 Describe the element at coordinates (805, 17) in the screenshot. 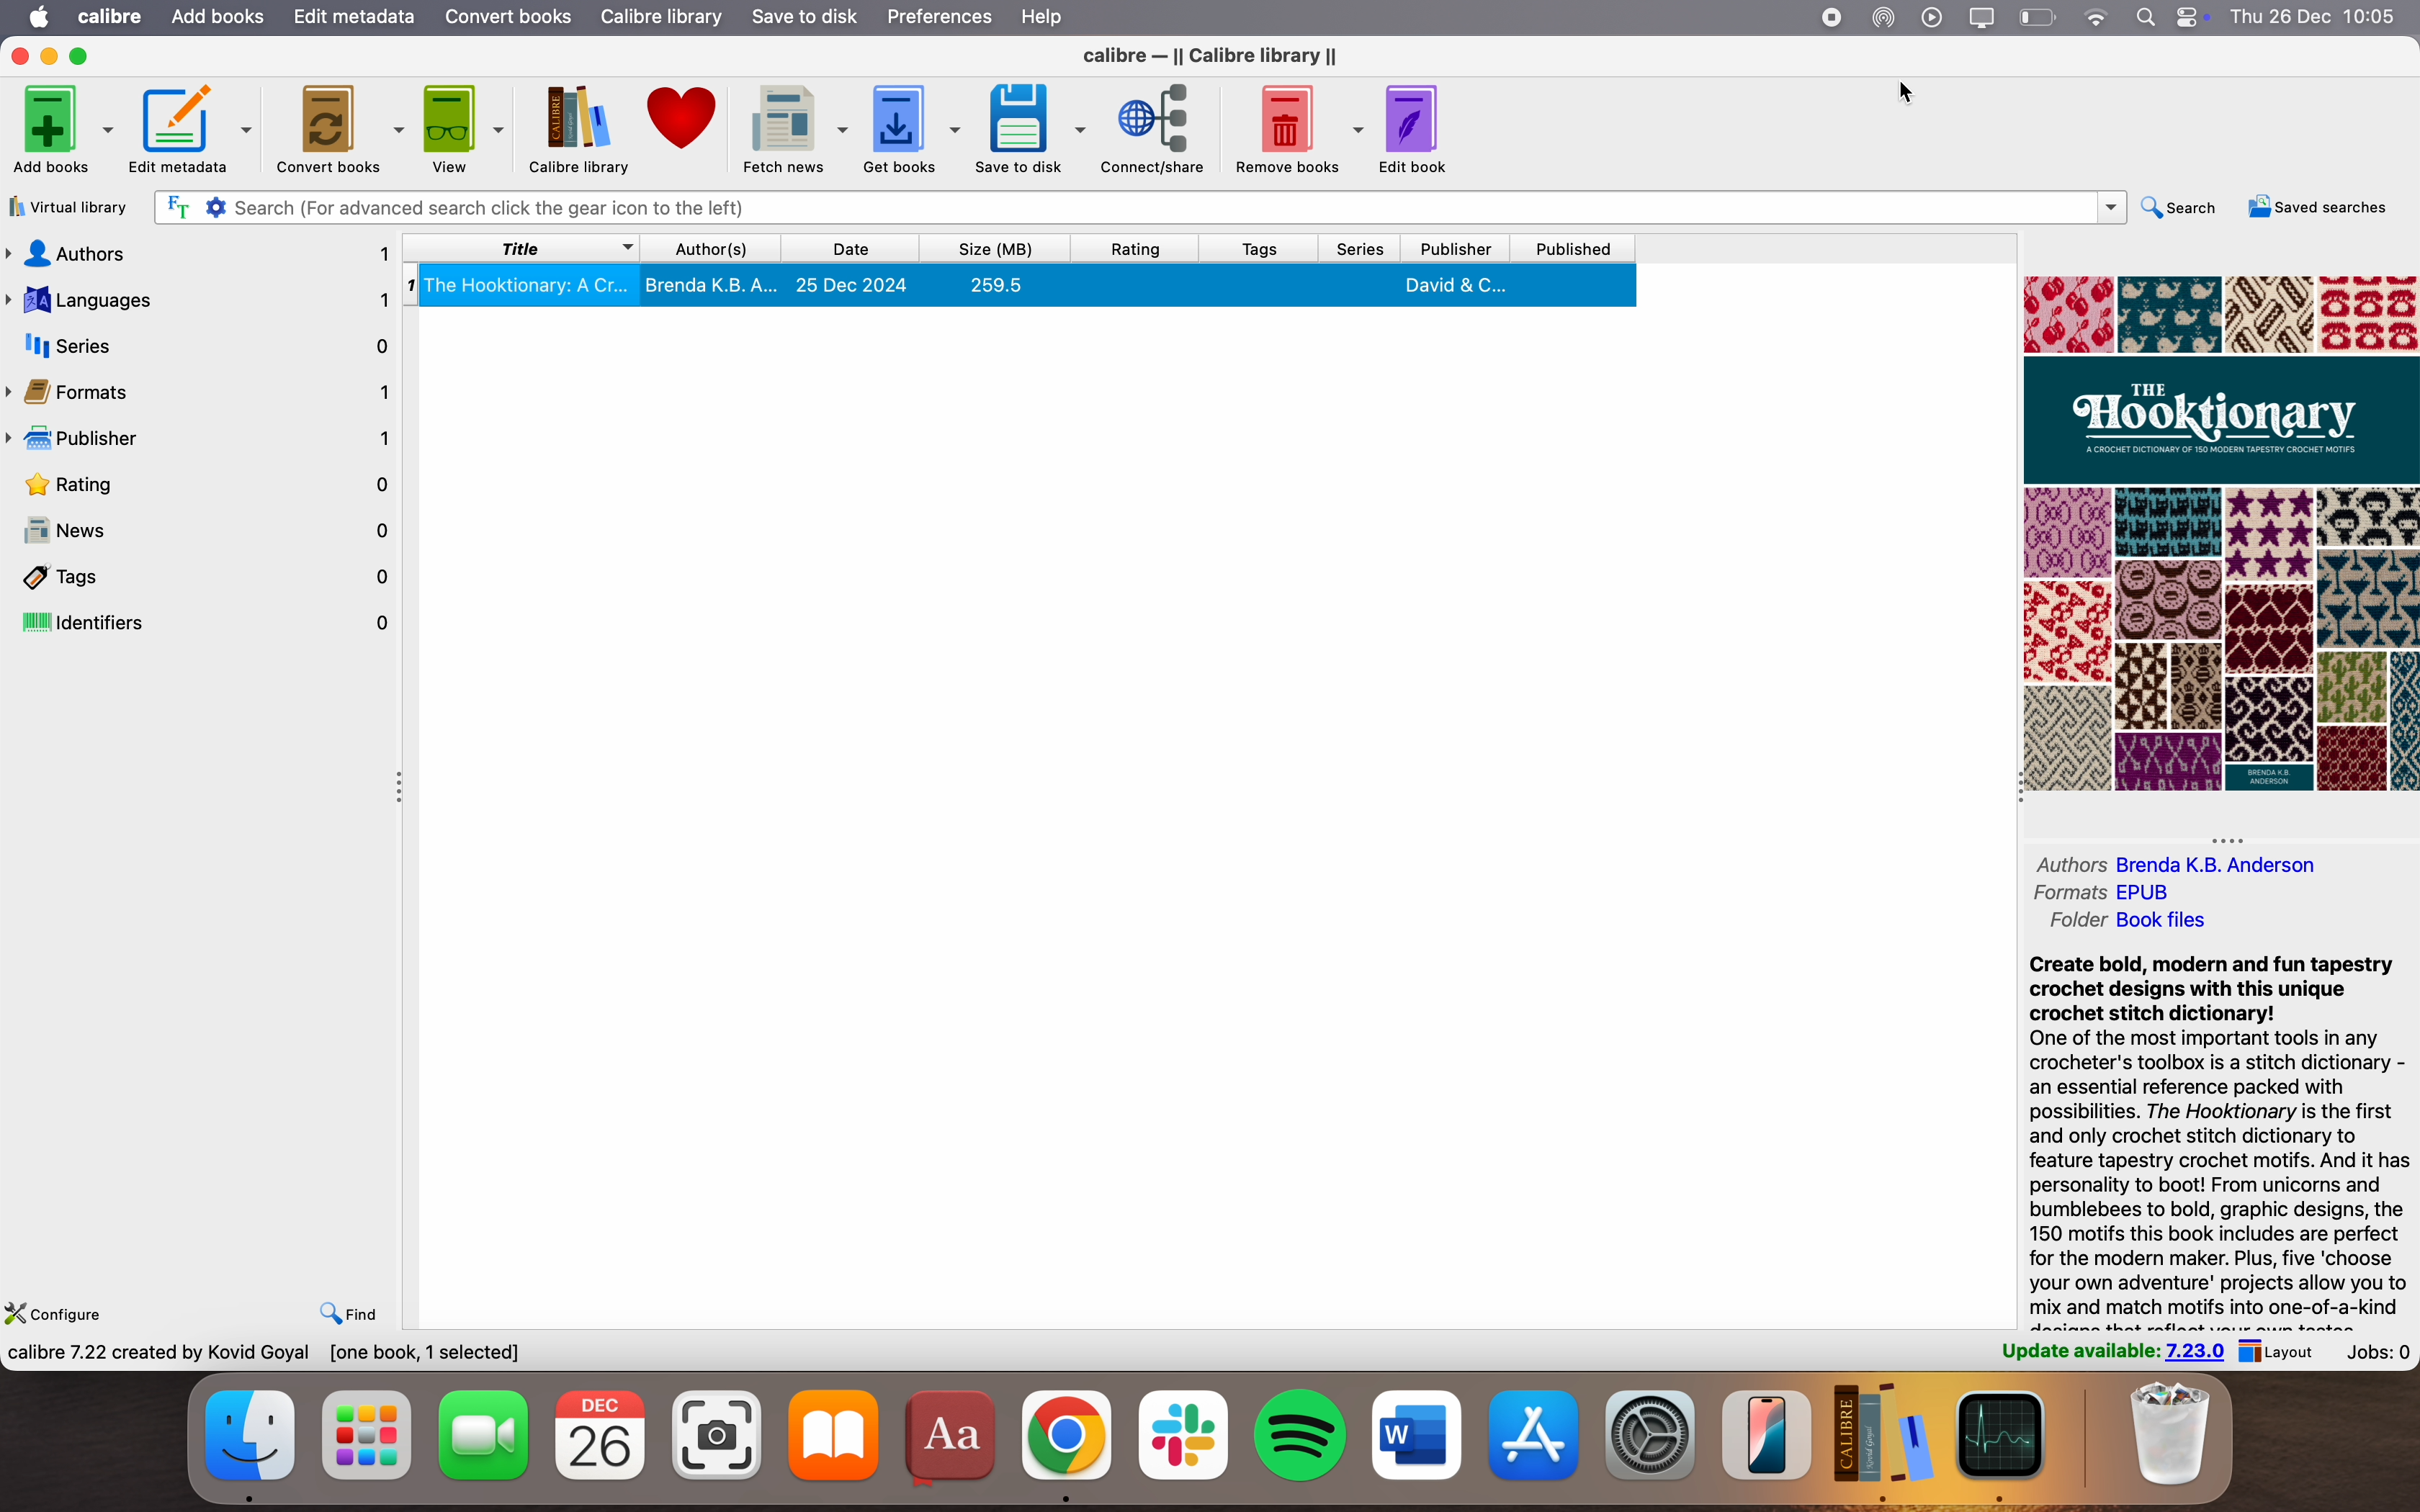

I see `save to disk` at that location.